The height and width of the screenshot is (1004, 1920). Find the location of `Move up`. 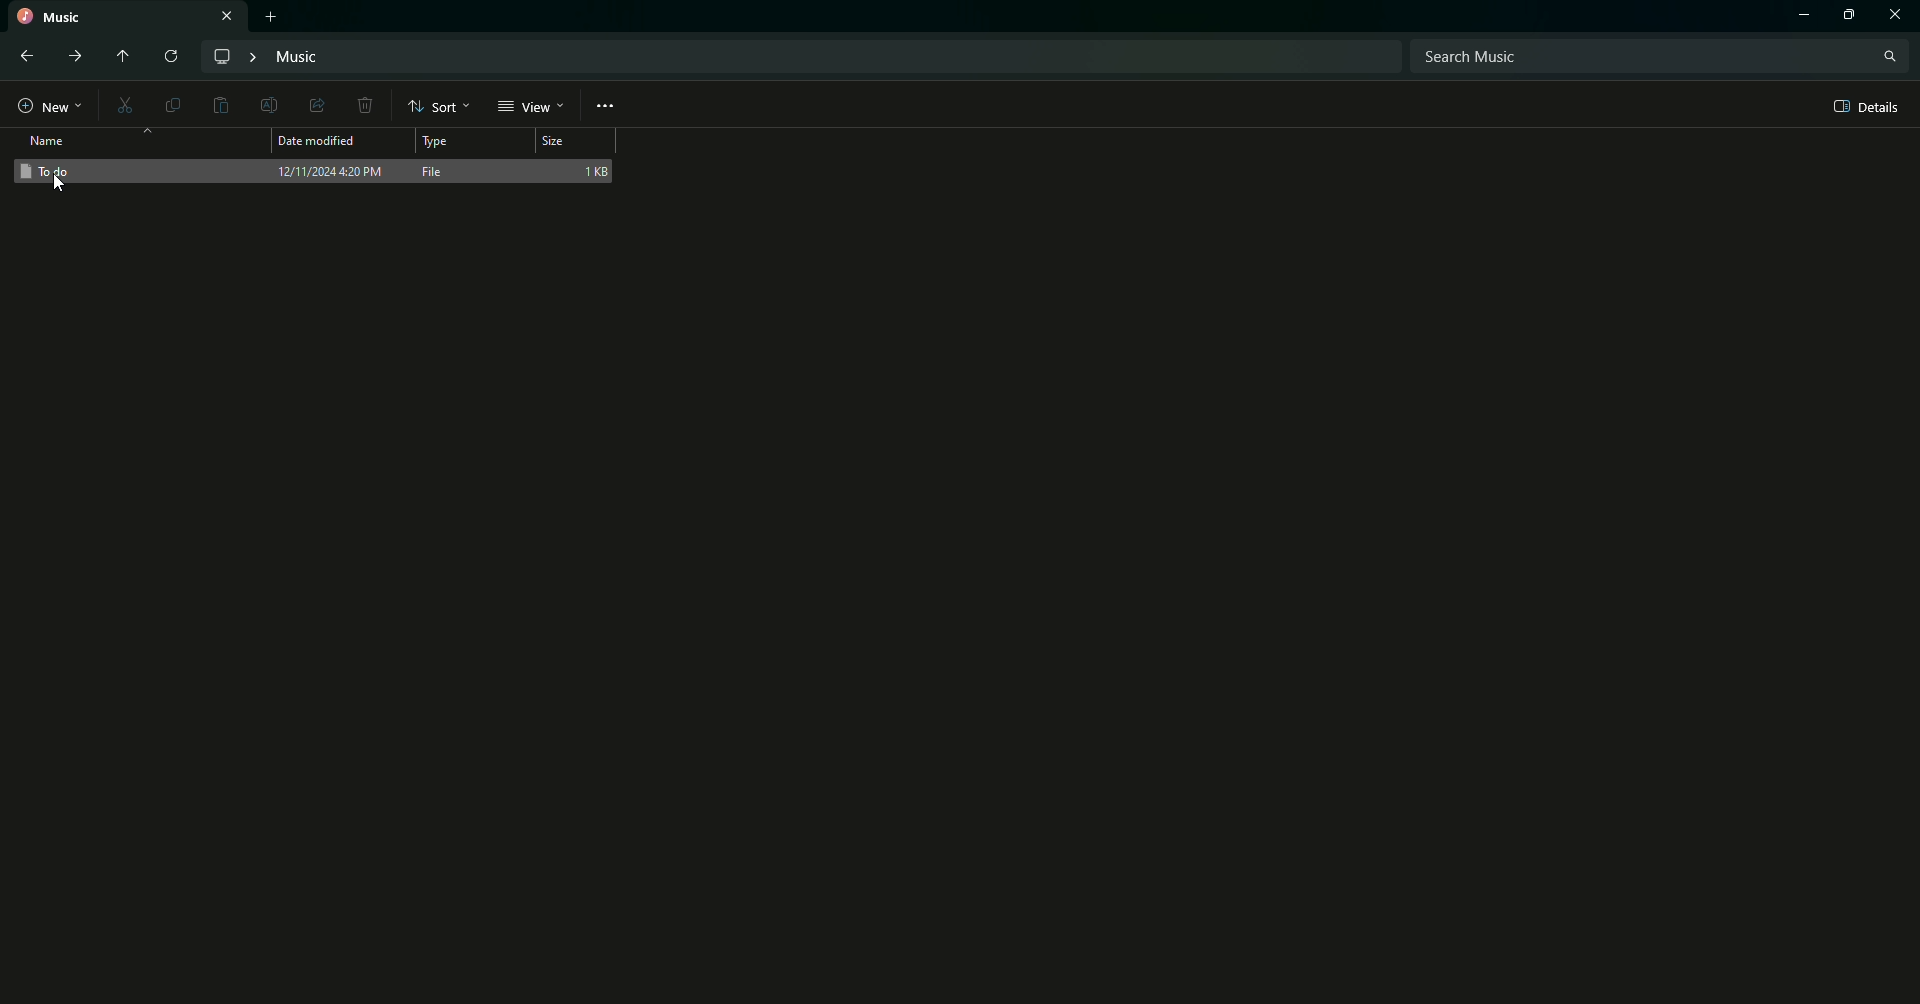

Move up is located at coordinates (120, 55).